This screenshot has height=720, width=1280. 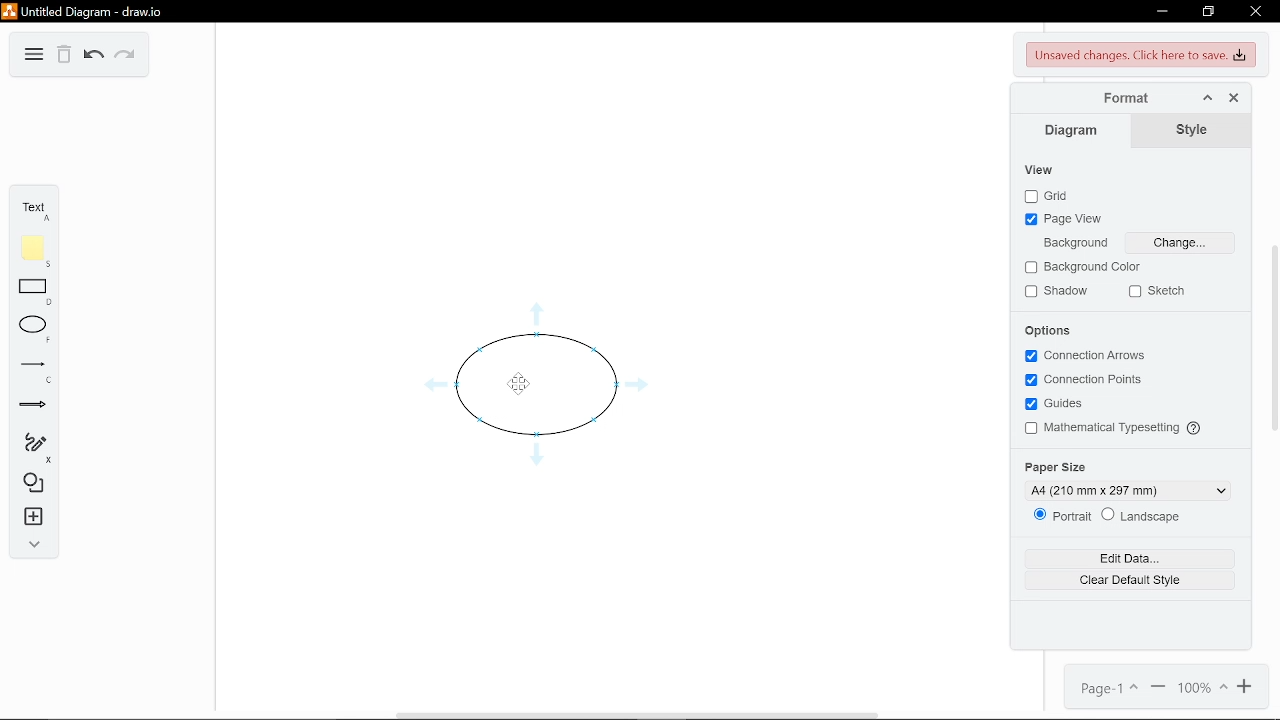 What do you see at coordinates (1075, 133) in the screenshot?
I see `Diagram` at bounding box center [1075, 133].